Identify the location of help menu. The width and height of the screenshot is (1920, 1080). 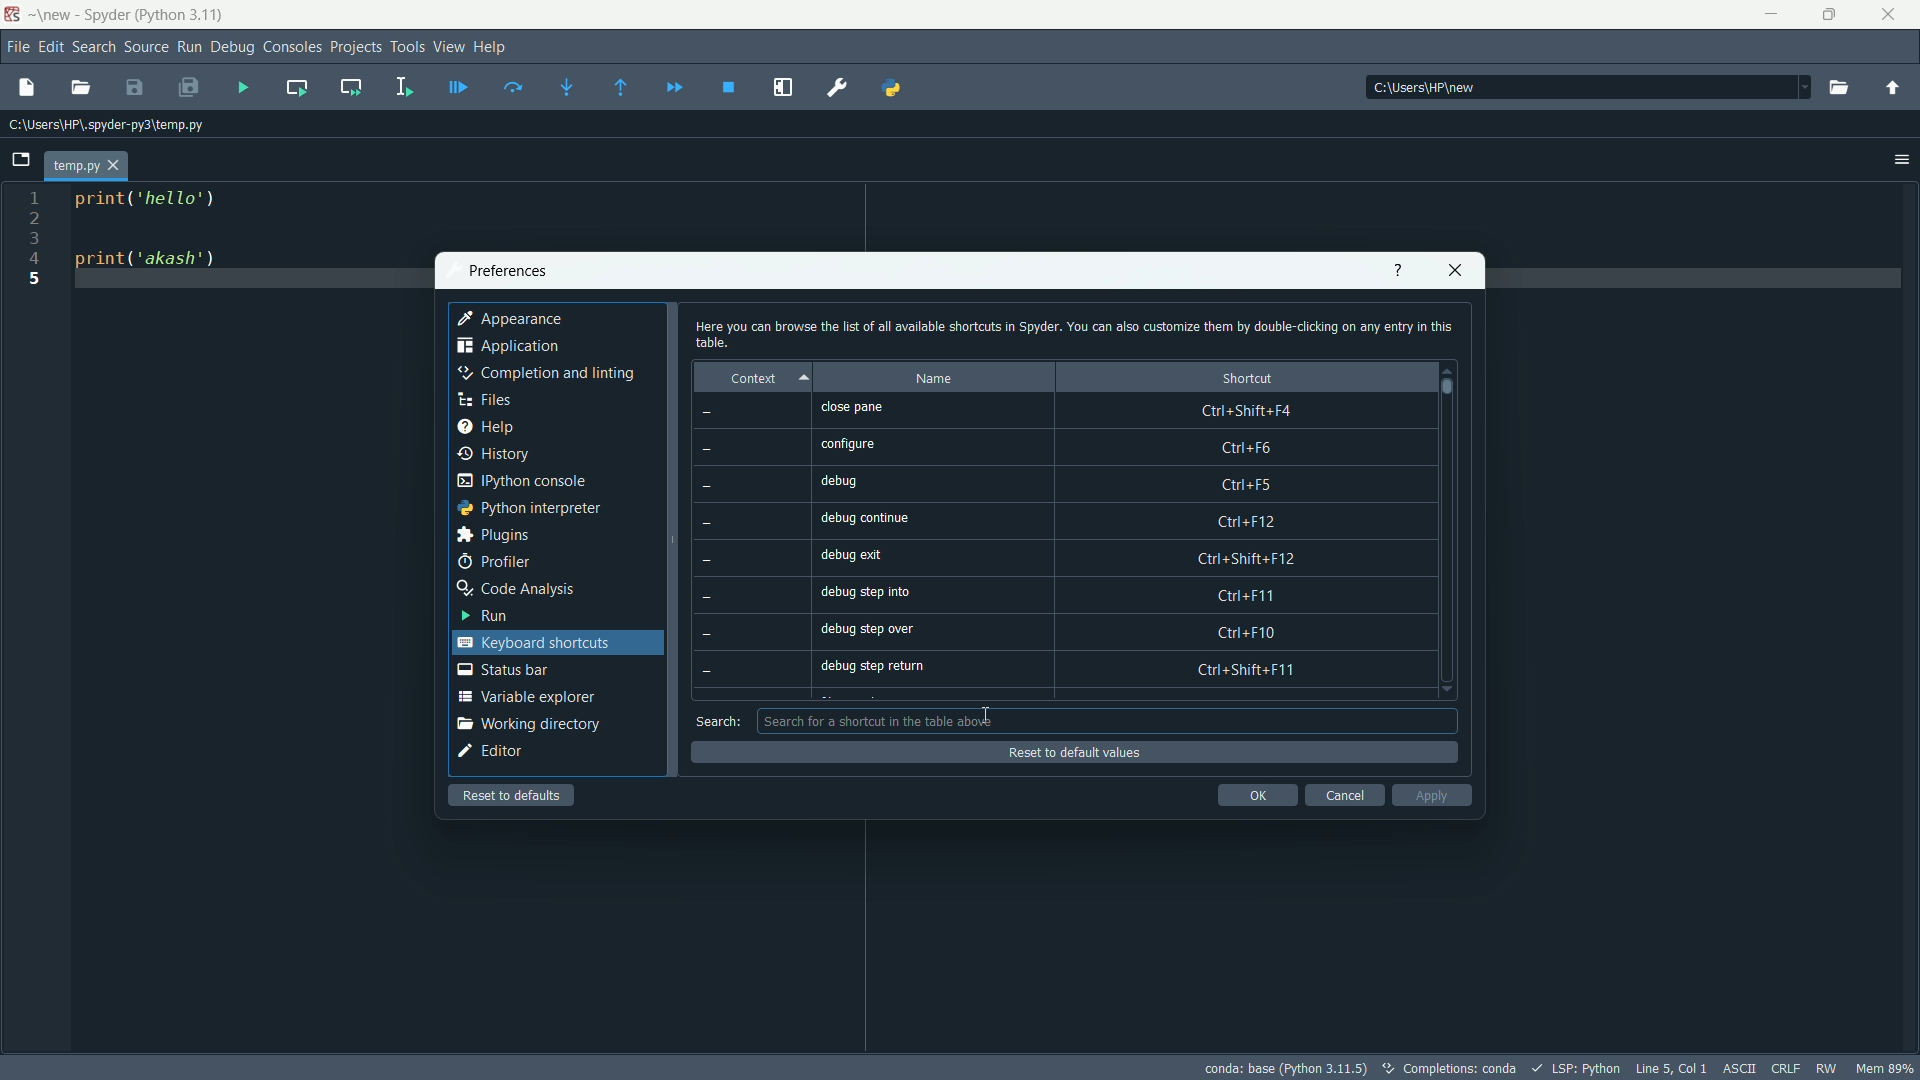
(495, 49).